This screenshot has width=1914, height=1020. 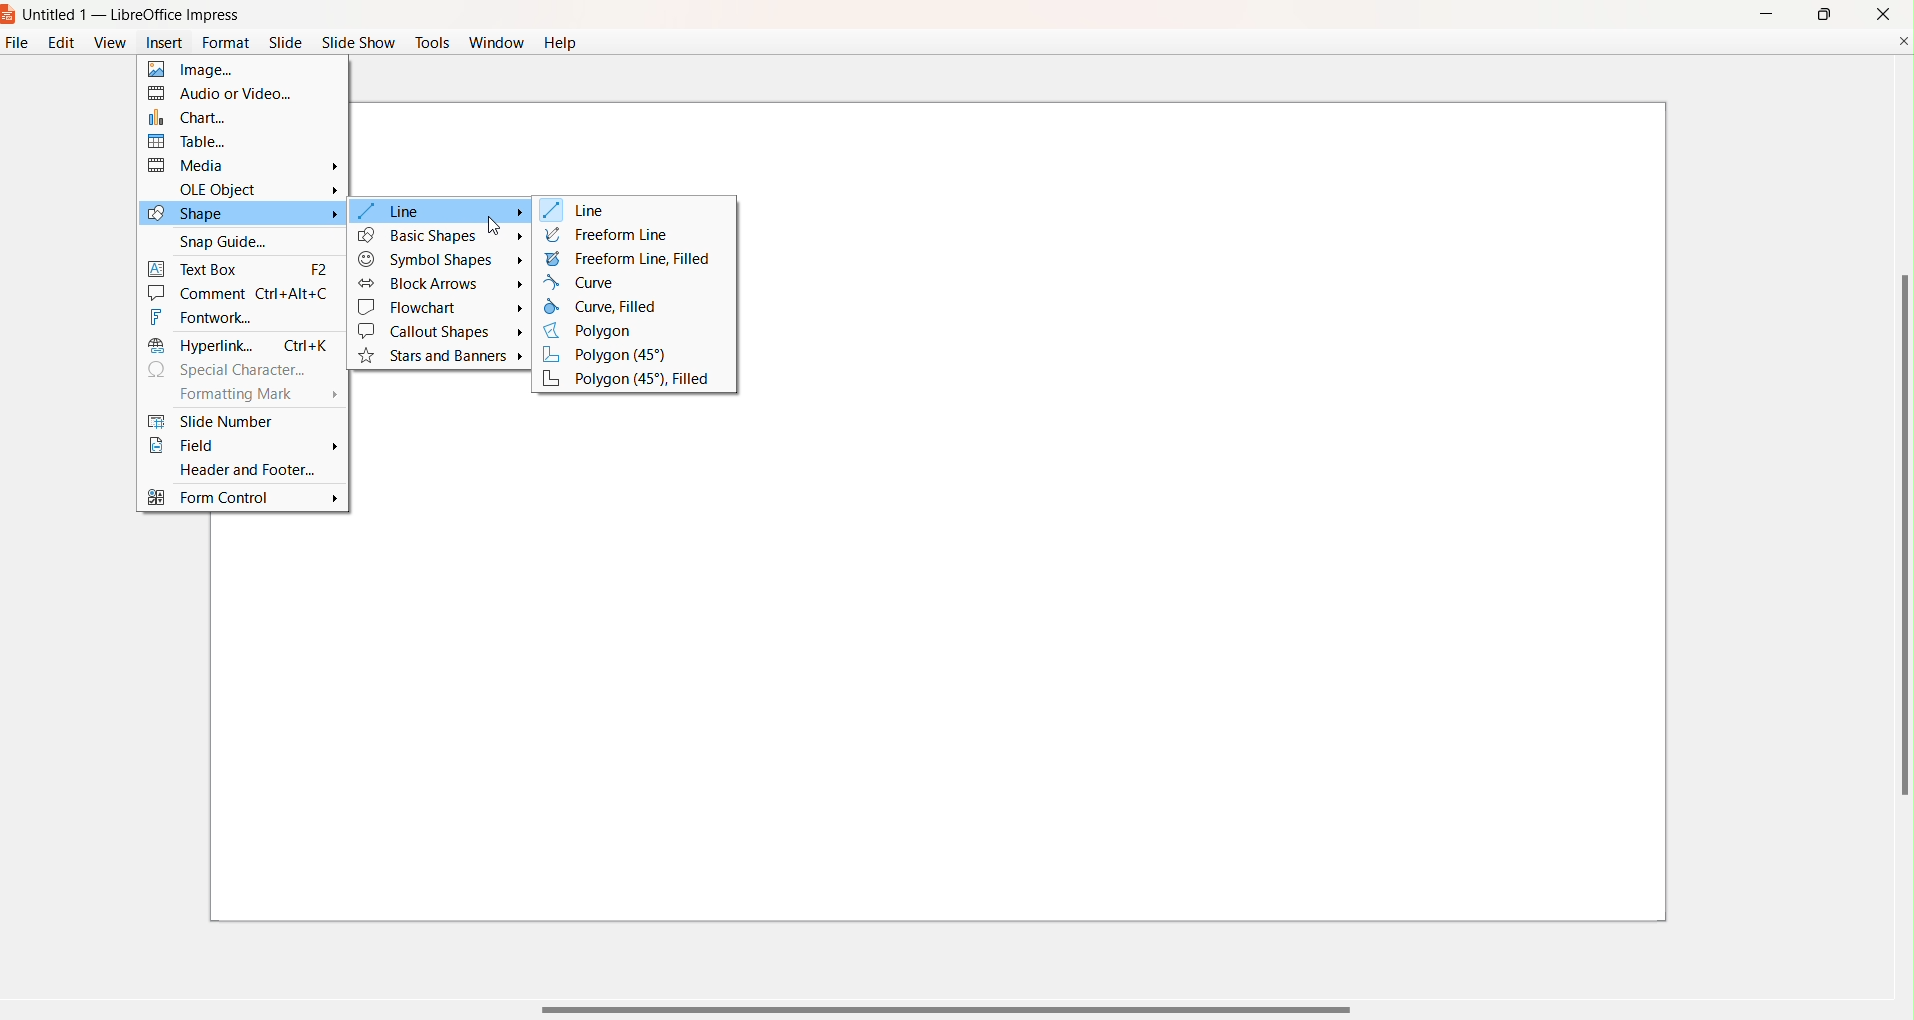 What do you see at coordinates (241, 266) in the screenshot?
I see `Text Box` at bounding box center [241, 266].